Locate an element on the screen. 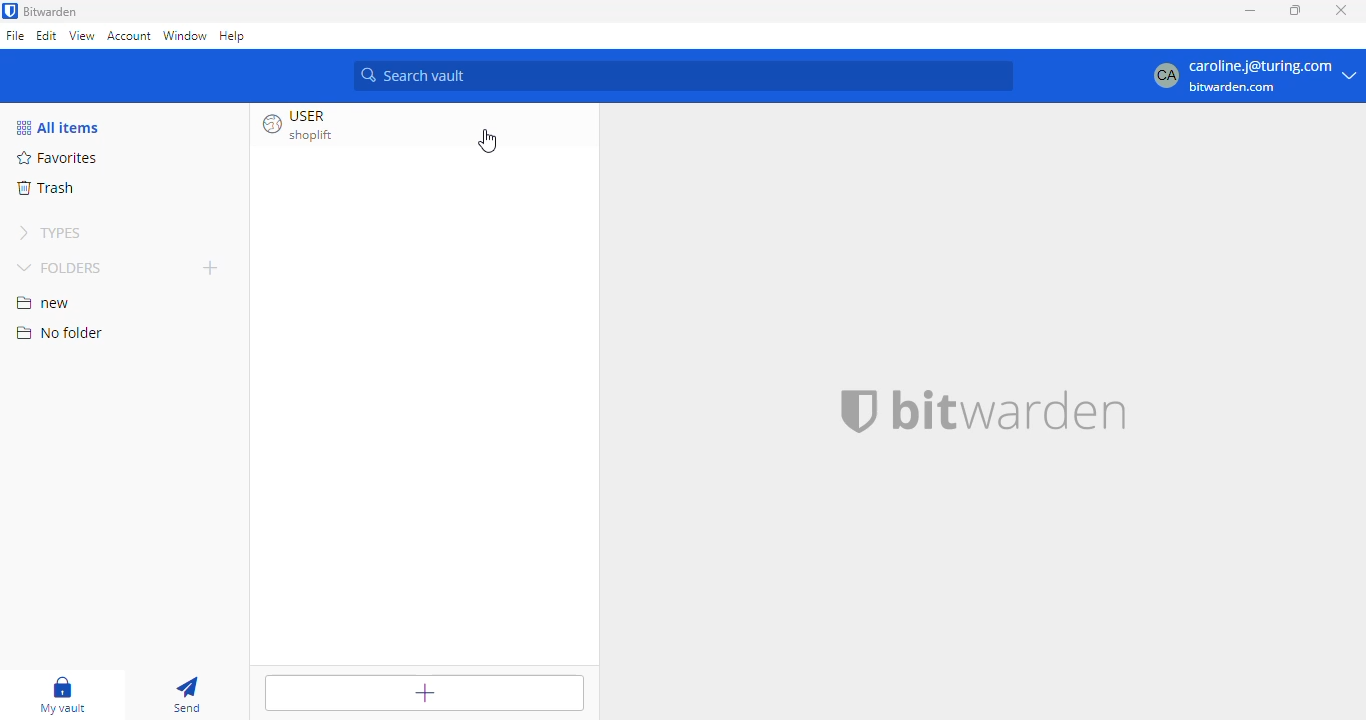 The width and height of the screenshot is (1366, 720). favorites is located at coordinates (60, 158).